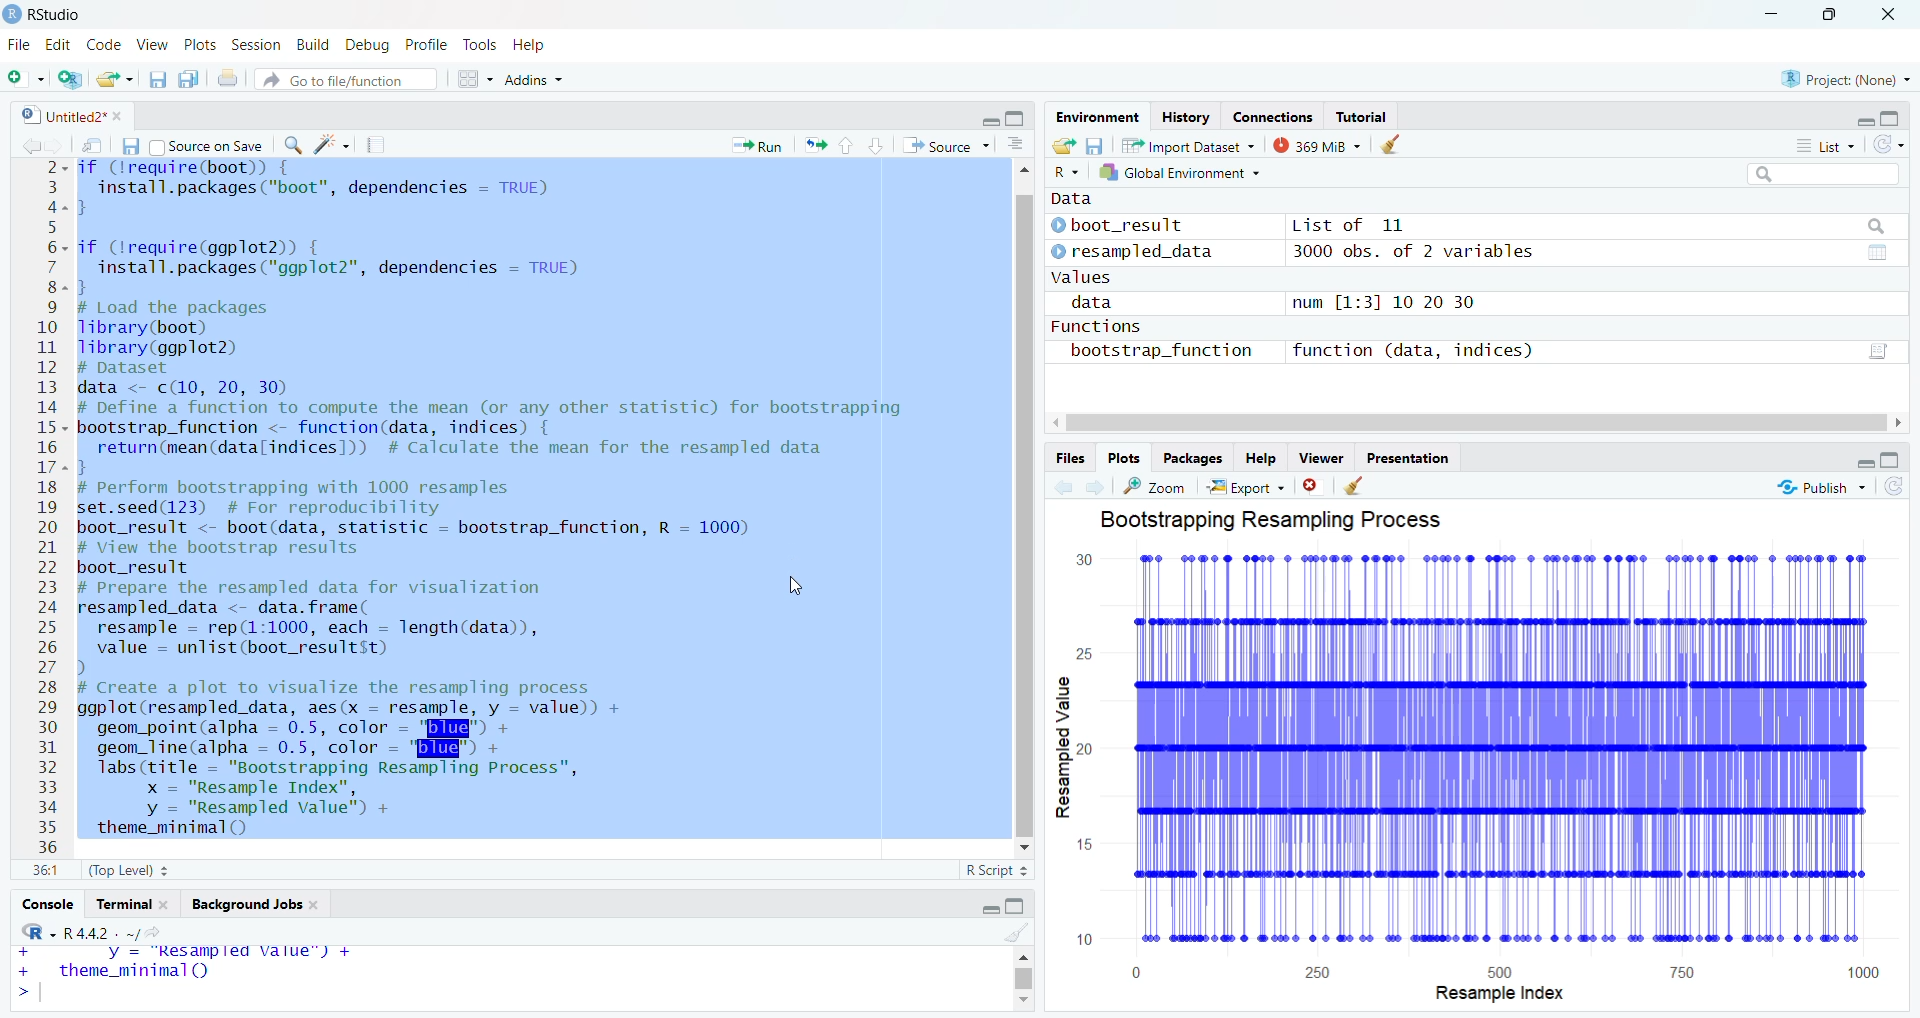 This screenshot has height=1018, width=1920. Describe the element at coordinates (1263, 518) in the screenshot. I see `Bootstrapping Resampling Process` at that location.